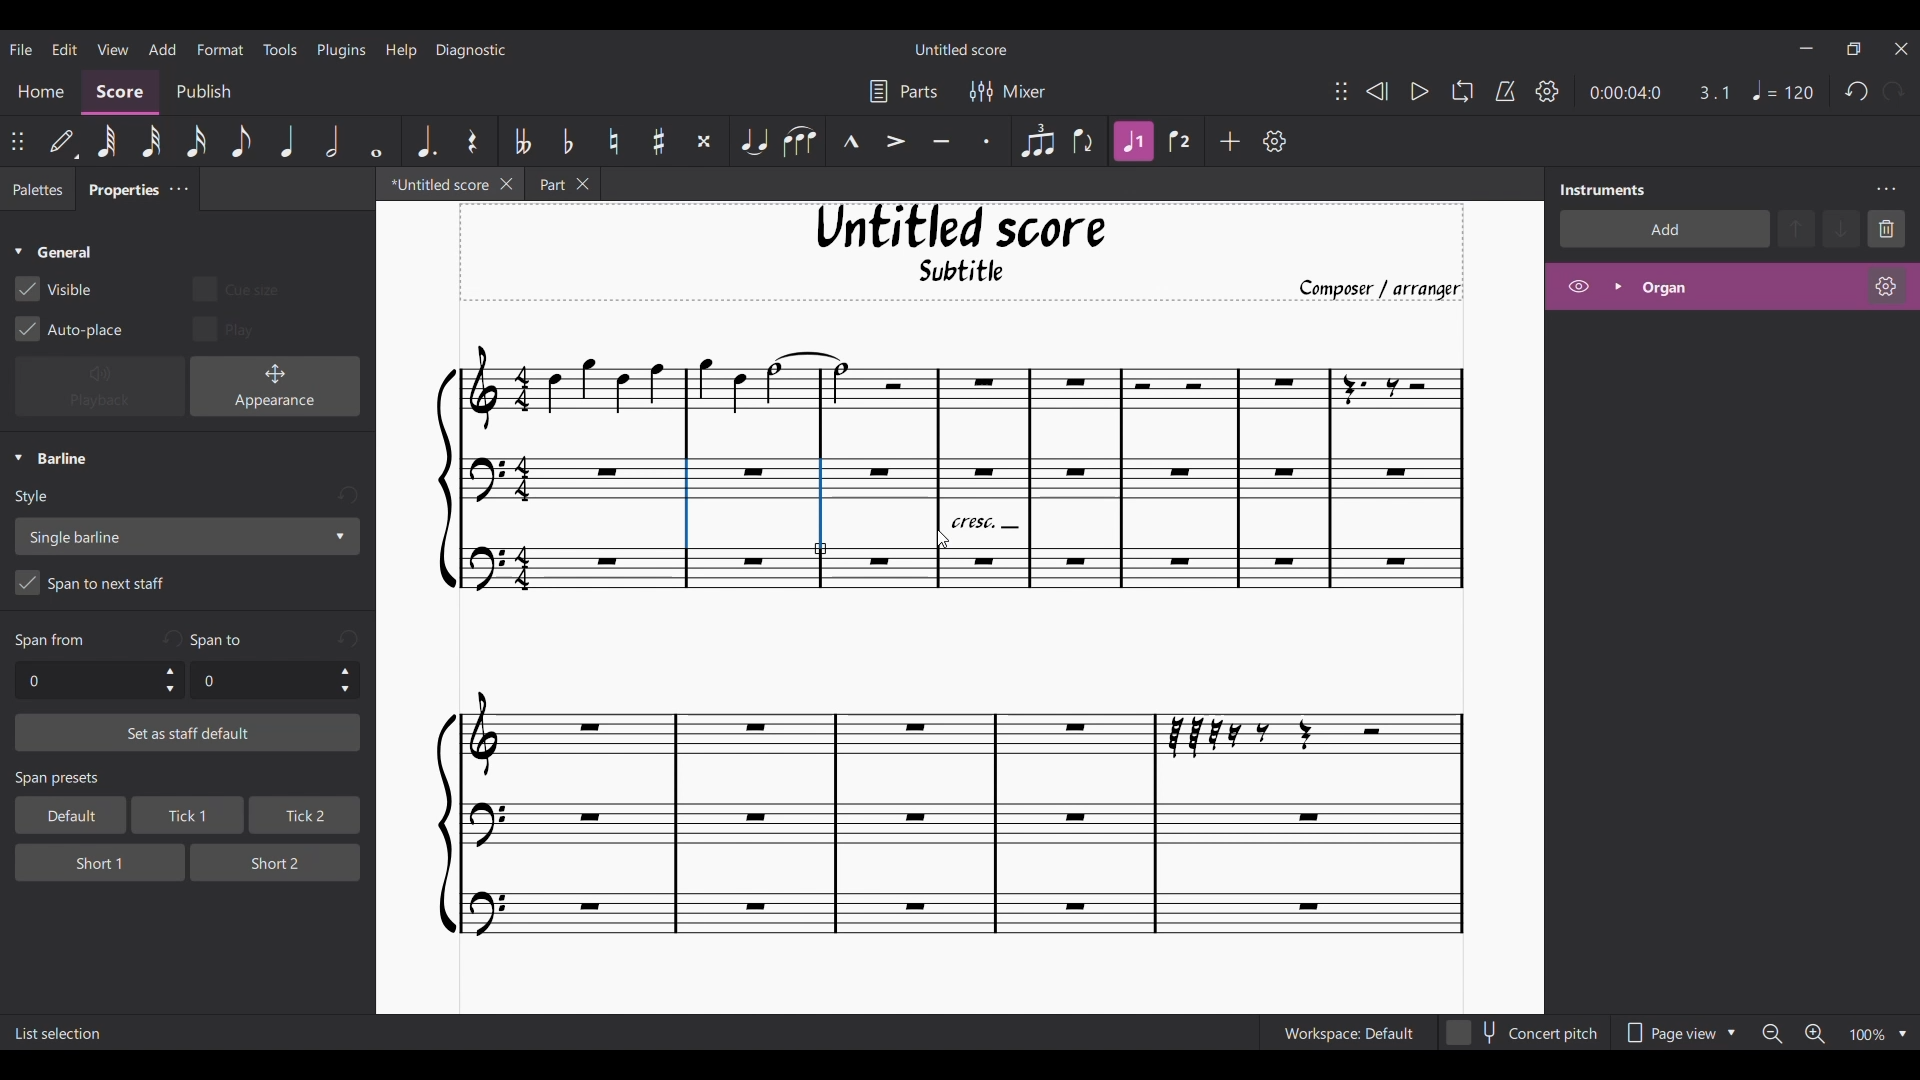 The width and height of the screenshot is (1920, 1080). Describe the element at coordinates (64, 48) in the screenshot. I see `Edit menu` at that location.